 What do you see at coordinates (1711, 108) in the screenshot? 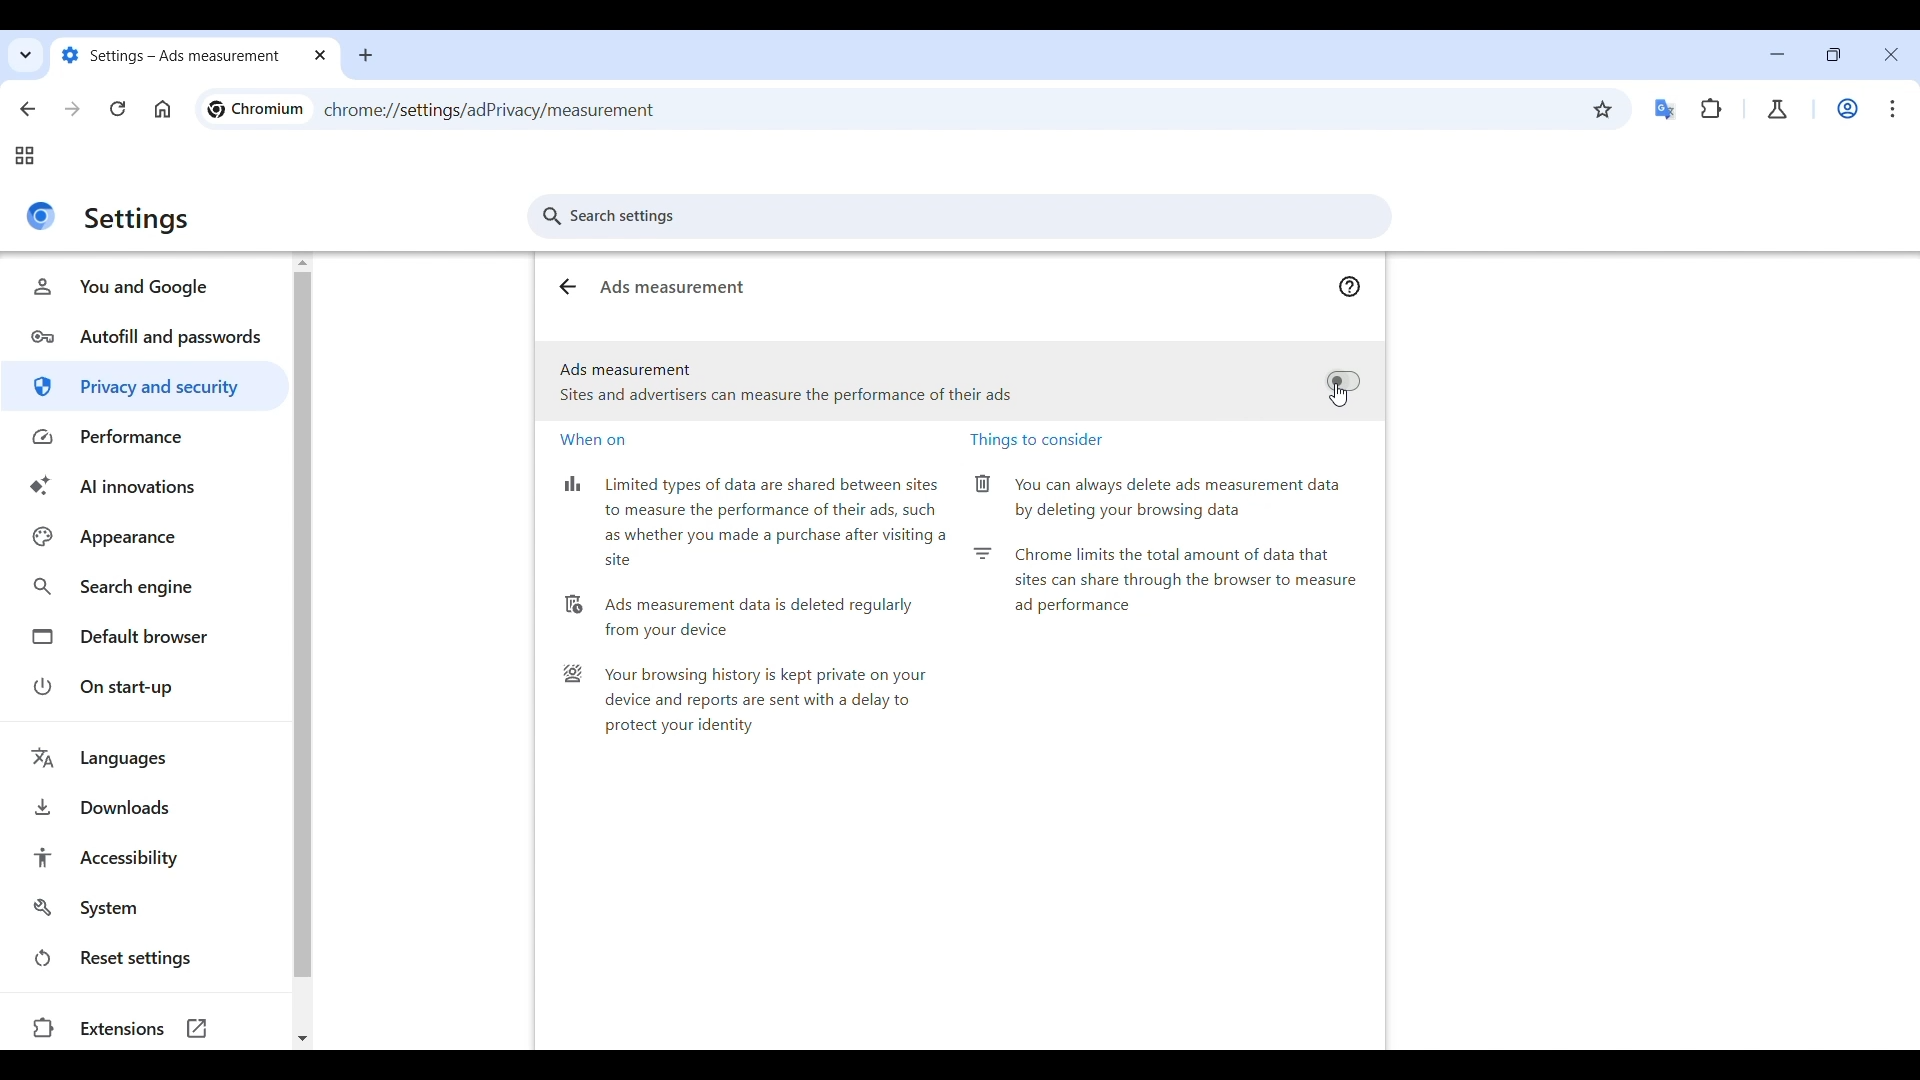
I see `Extensions` at bounding box center [1711, 108].